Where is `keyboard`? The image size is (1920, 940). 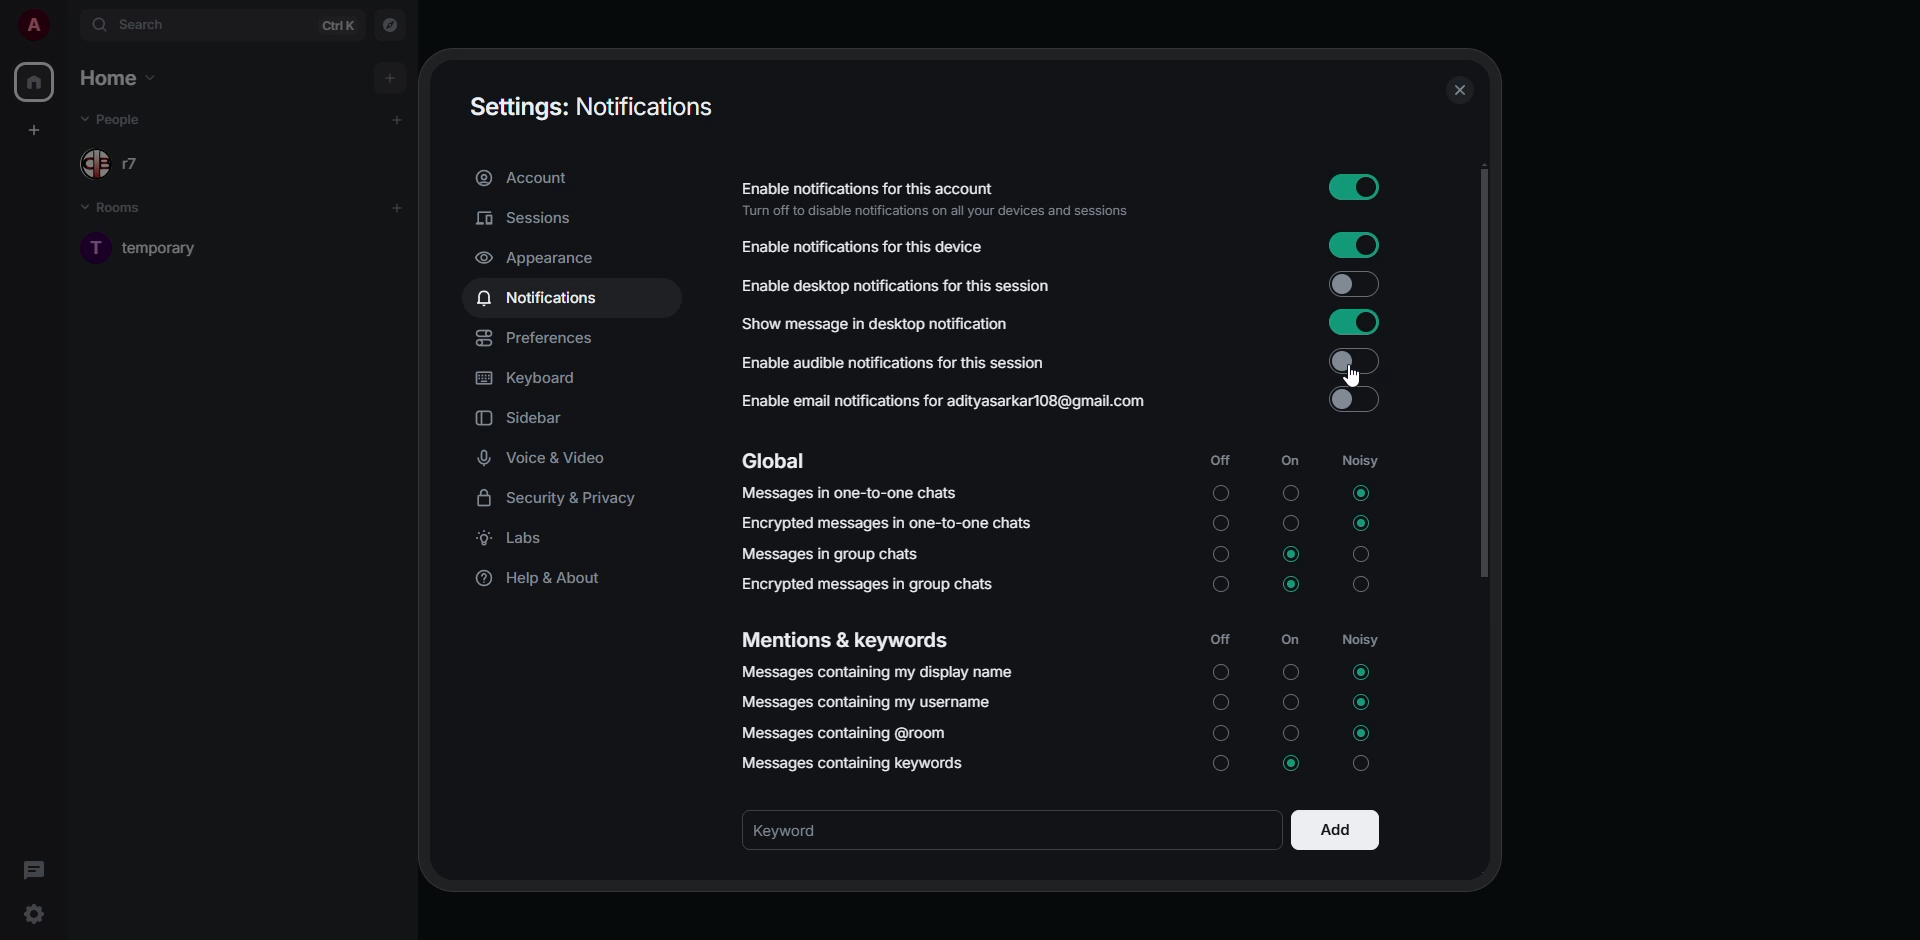
keyboard is located at coordinates (531, 379).